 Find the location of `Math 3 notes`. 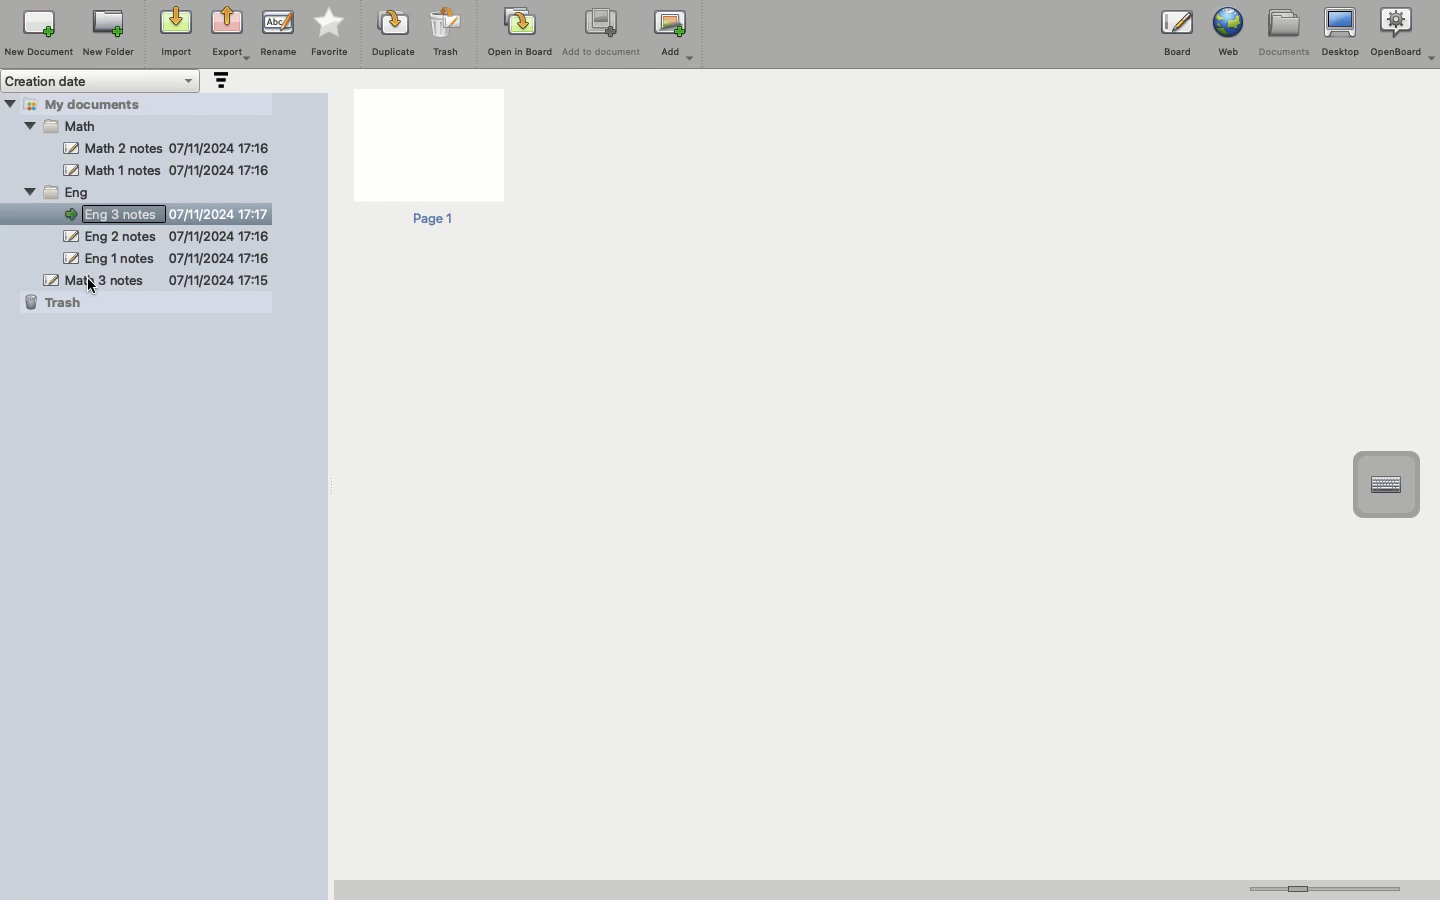

Math 3 notes is located at coordinates (156, 279).